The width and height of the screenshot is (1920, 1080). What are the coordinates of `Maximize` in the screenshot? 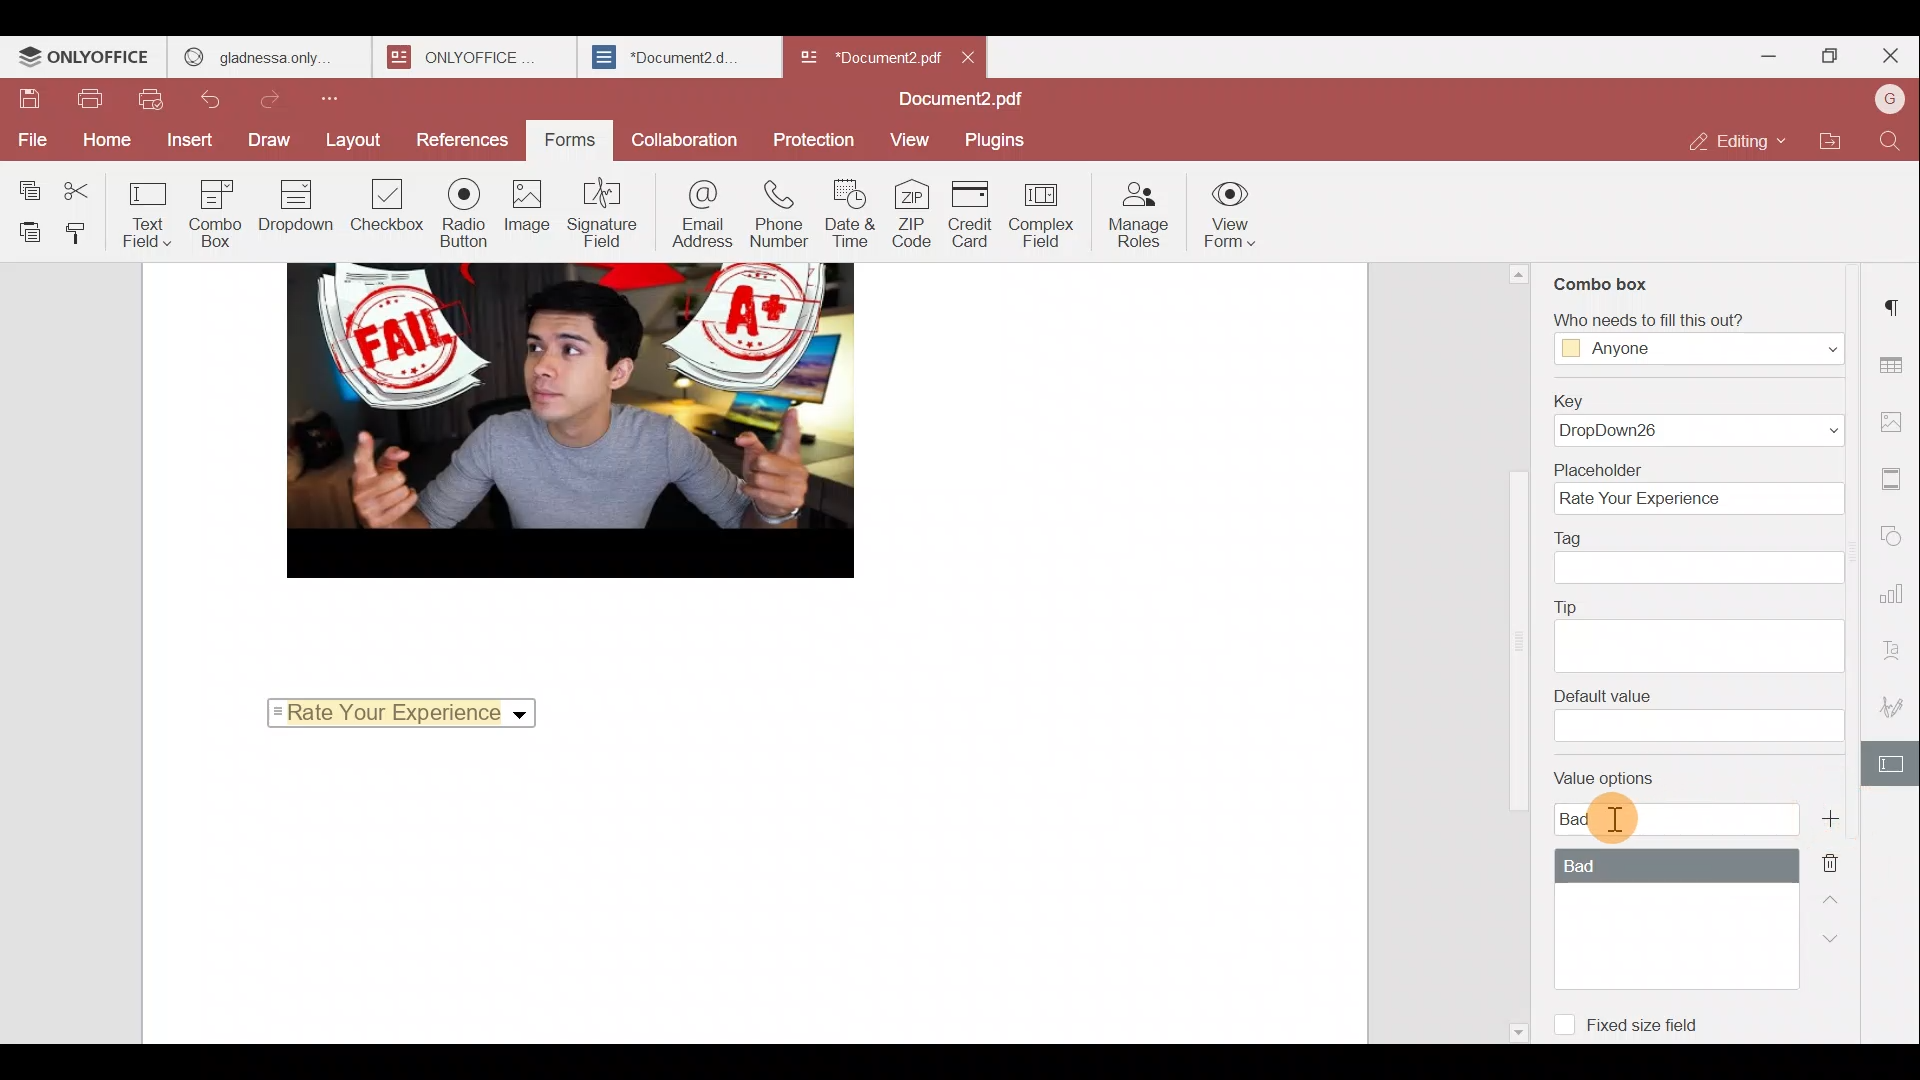 It's located at (1824, 58).